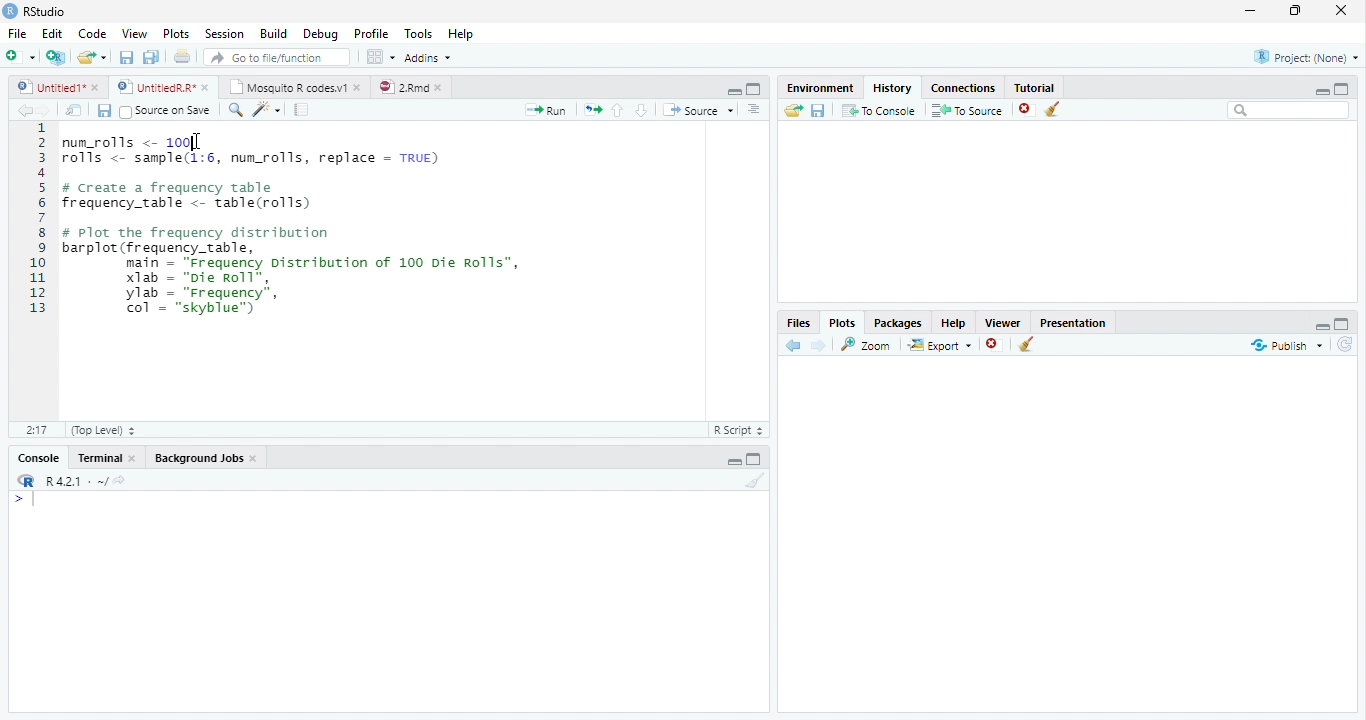 The height and width of the screenshot is (720, 1366). I want to click on Code, so click(94, 31).